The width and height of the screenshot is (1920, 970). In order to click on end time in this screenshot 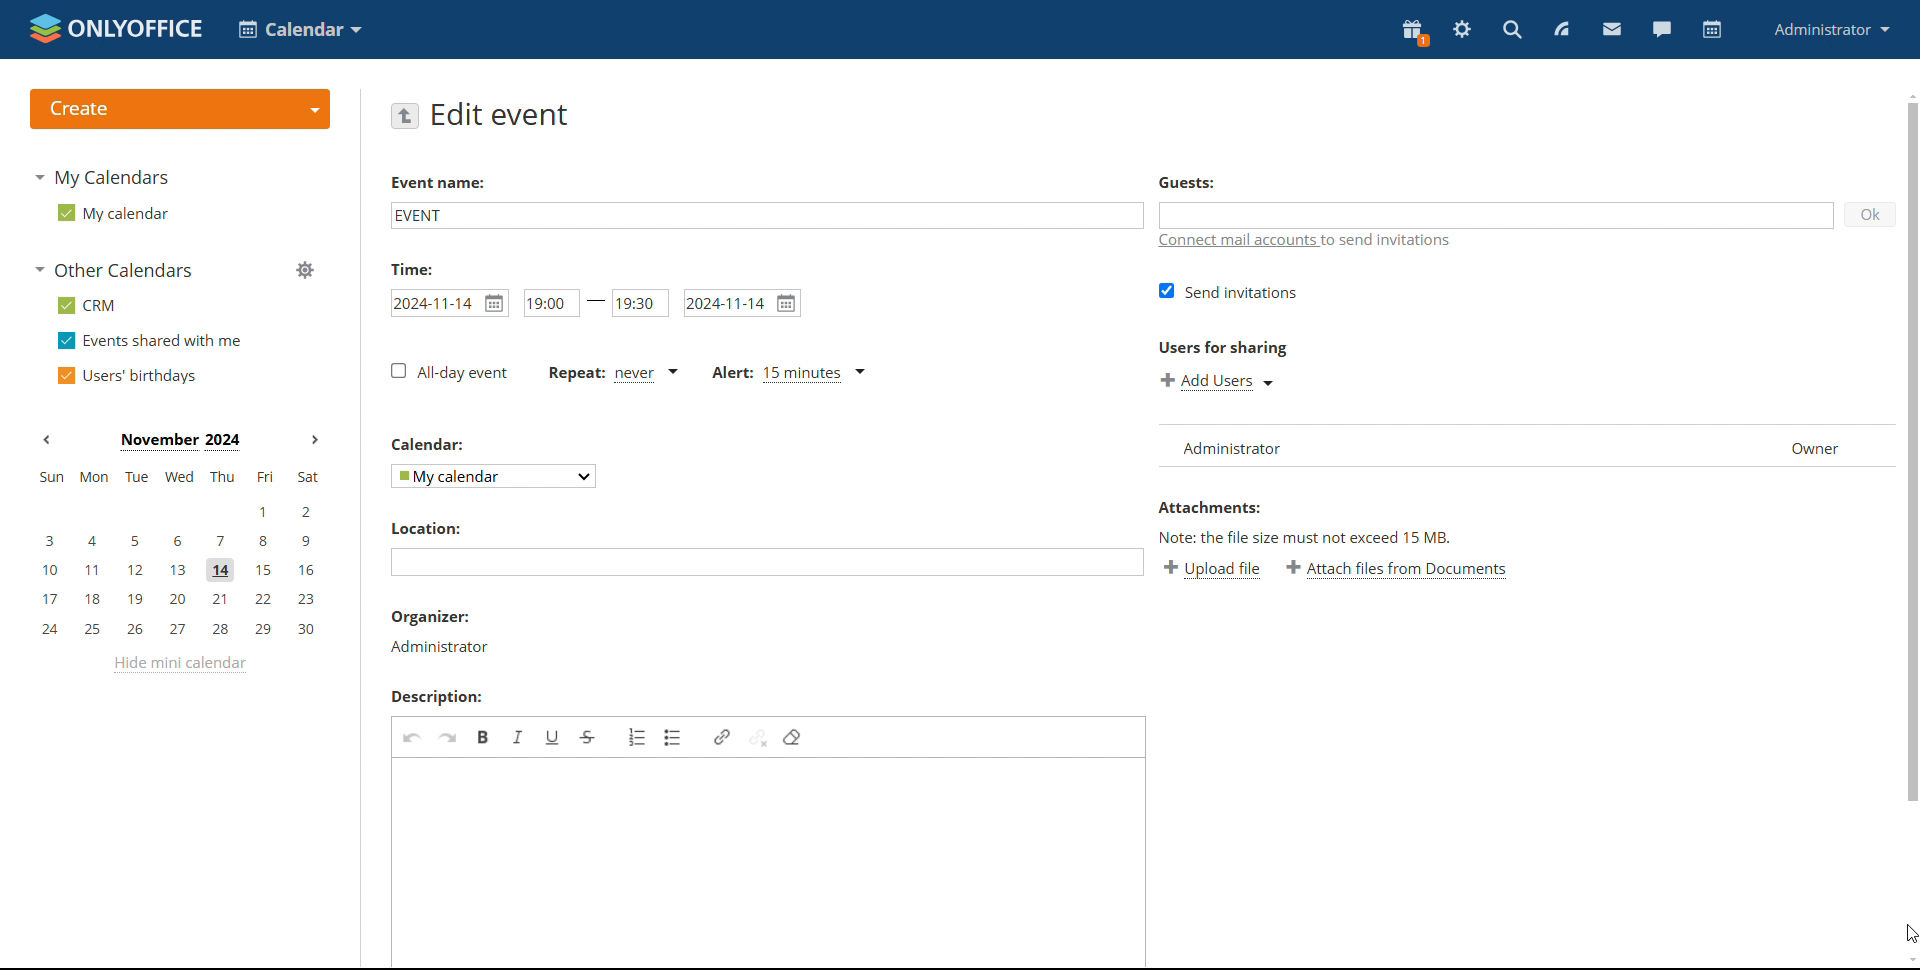, I will do `click(640, 304)`.